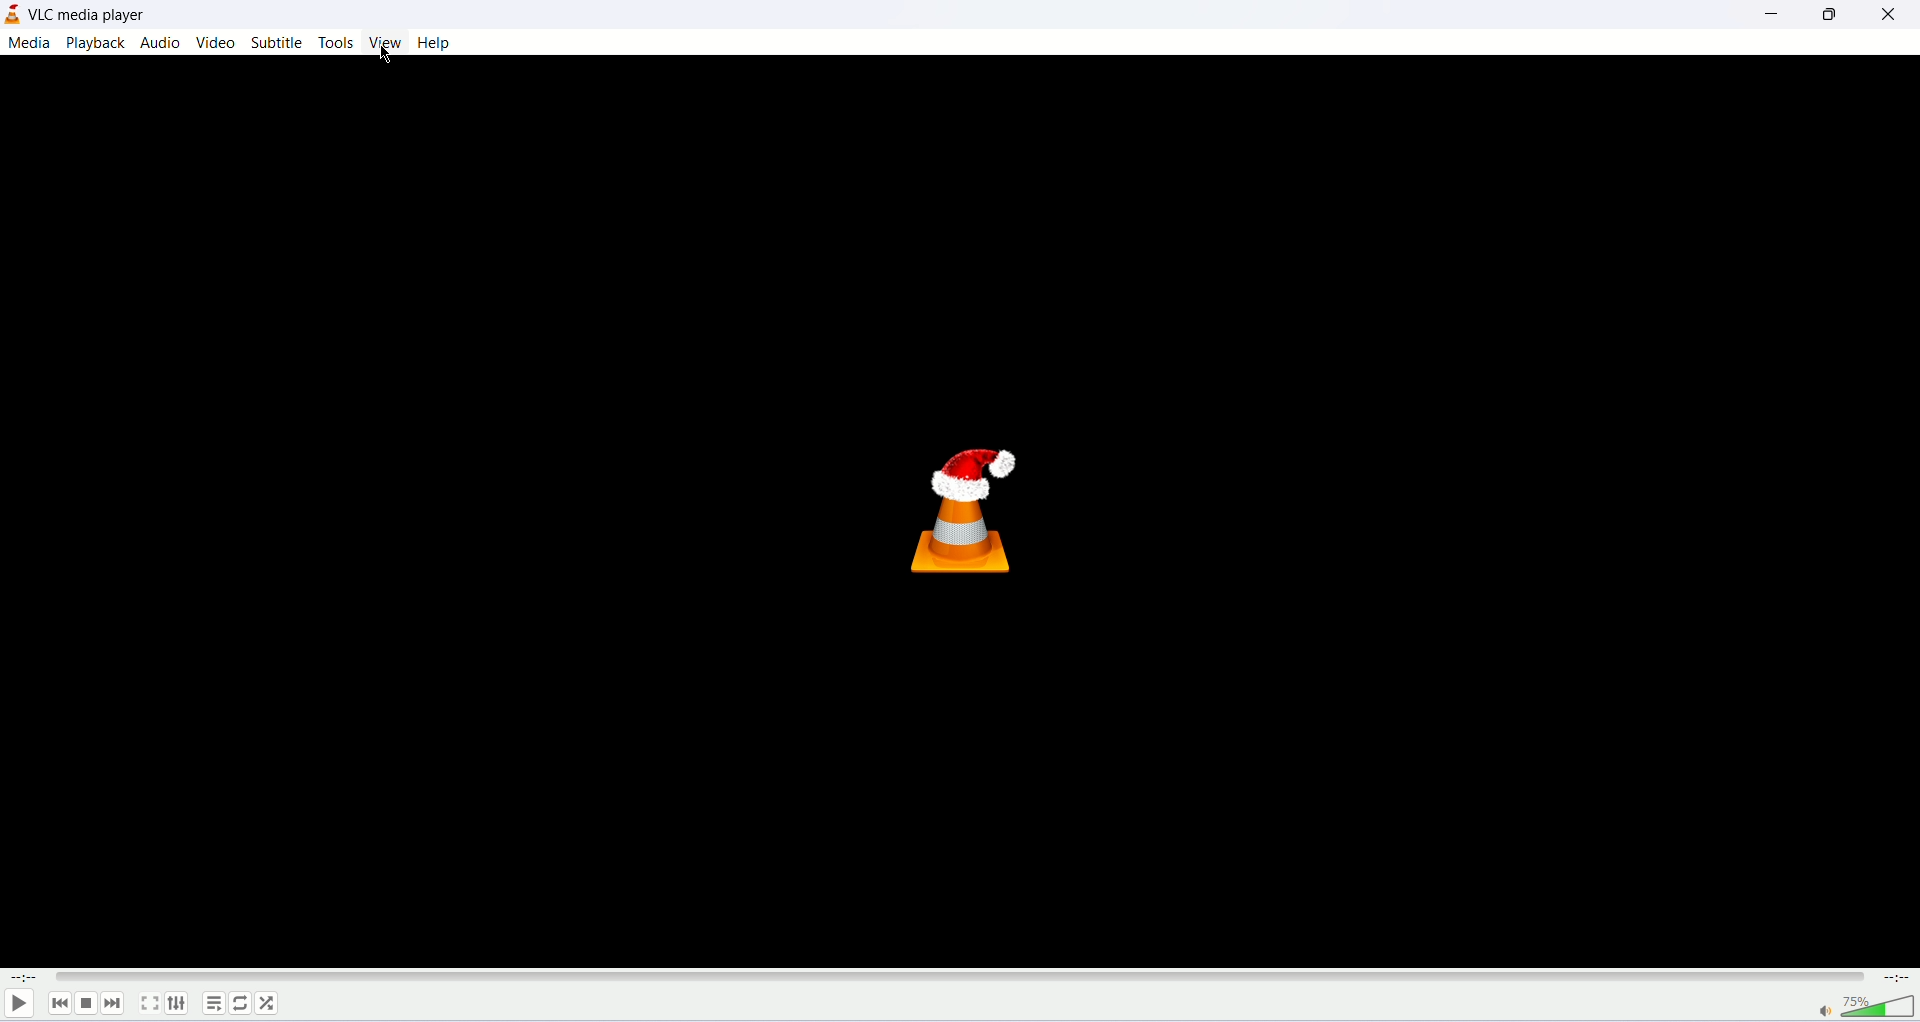 Image resolution: width=1920 pixels, height=1022 pixels. I want to click on loop, so click(243, 1004).